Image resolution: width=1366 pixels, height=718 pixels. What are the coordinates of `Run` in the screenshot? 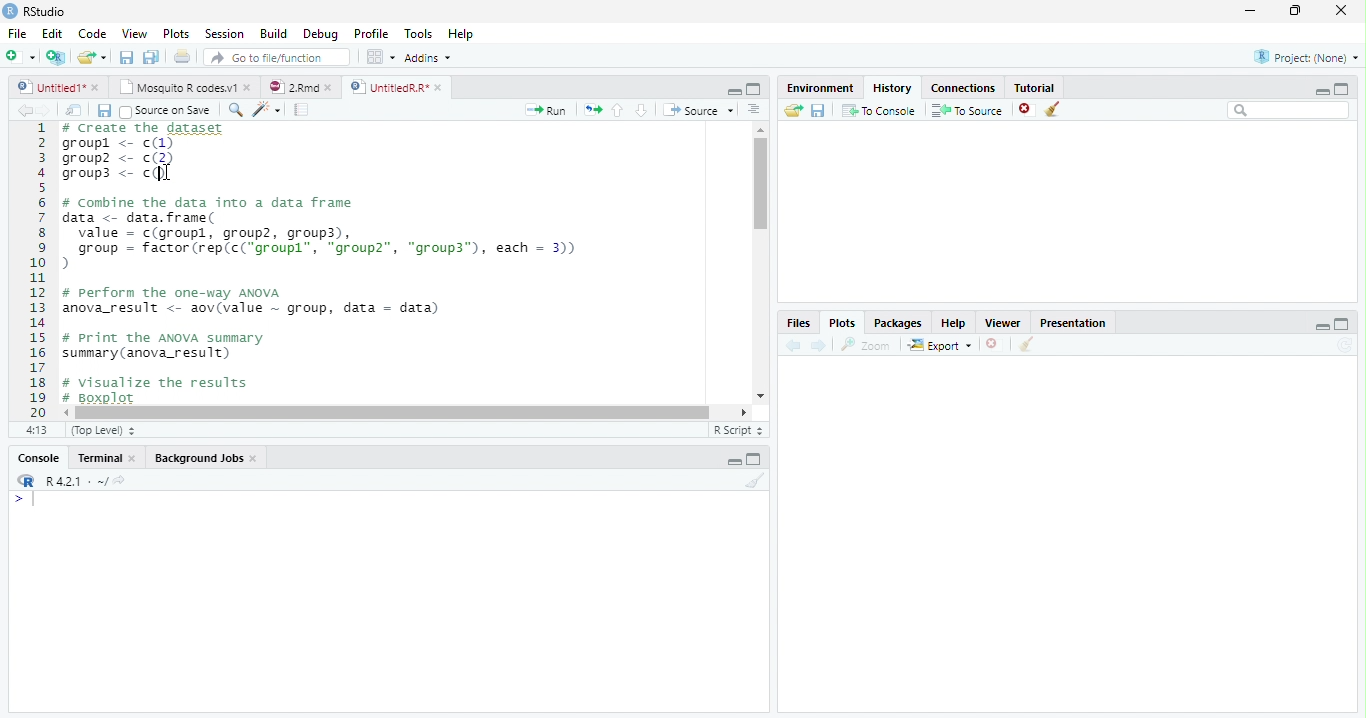 It's located at (546, 110).